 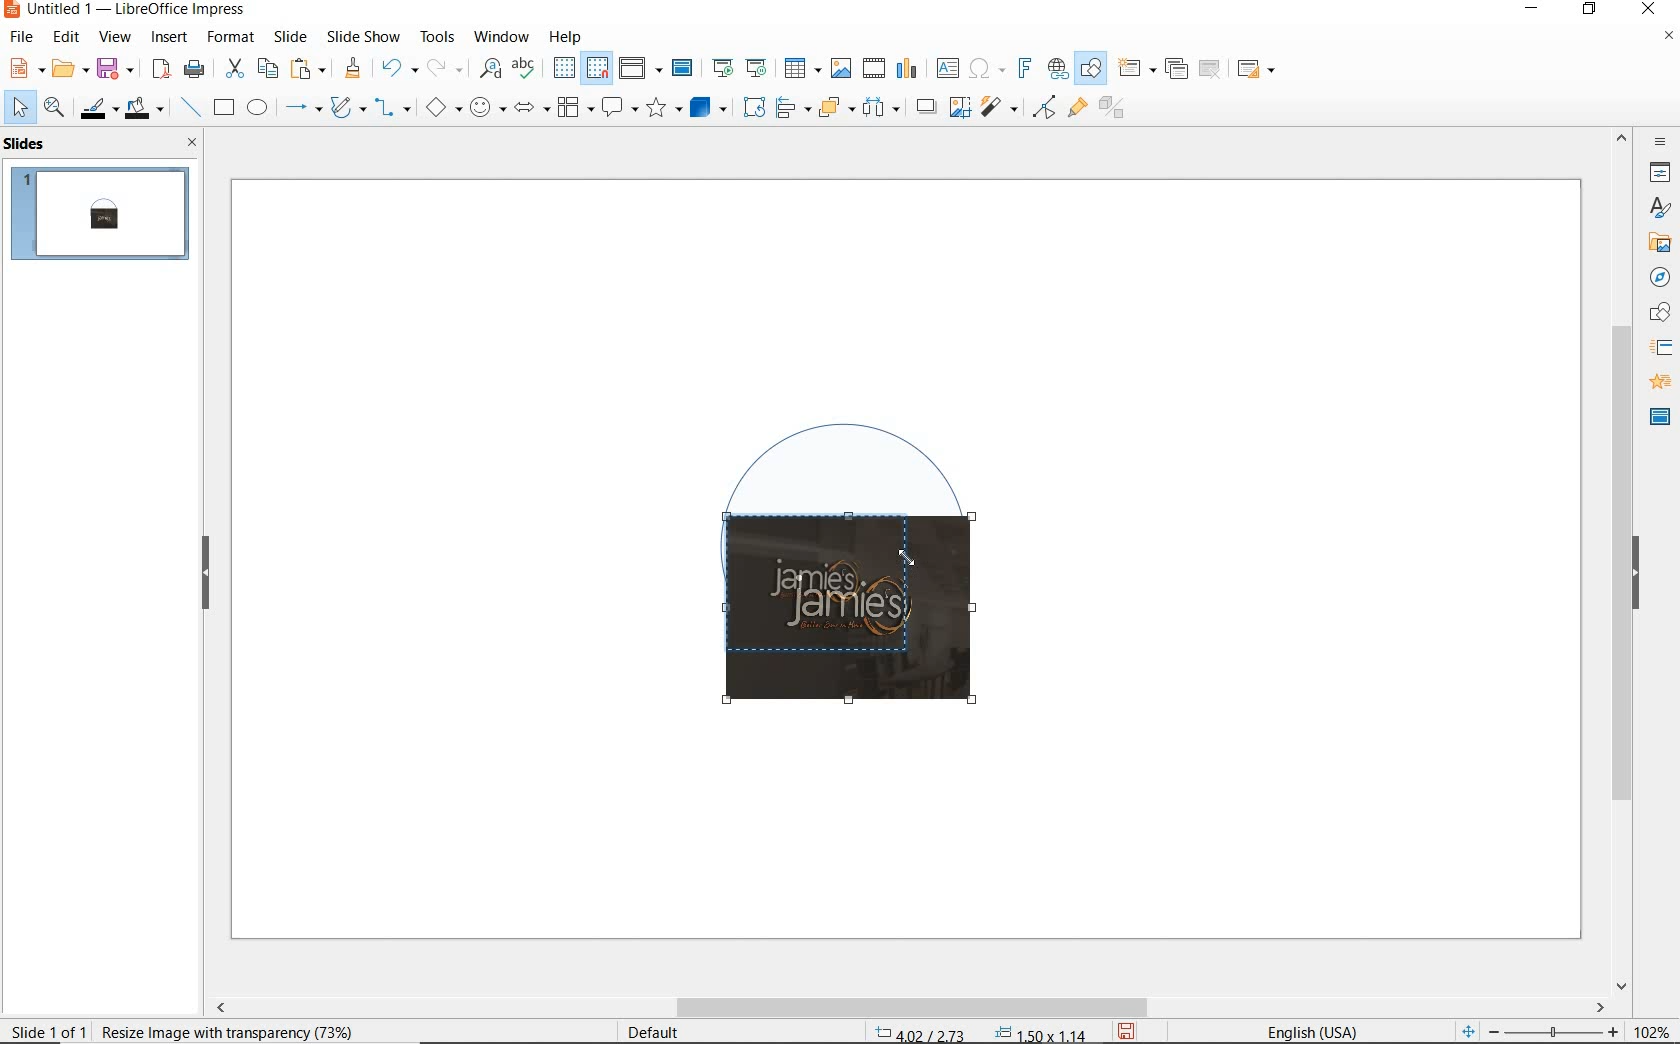 What do you see at coordinates (170, 39) in the screenshot?
I see `insert` at bounding box center [170, 39].